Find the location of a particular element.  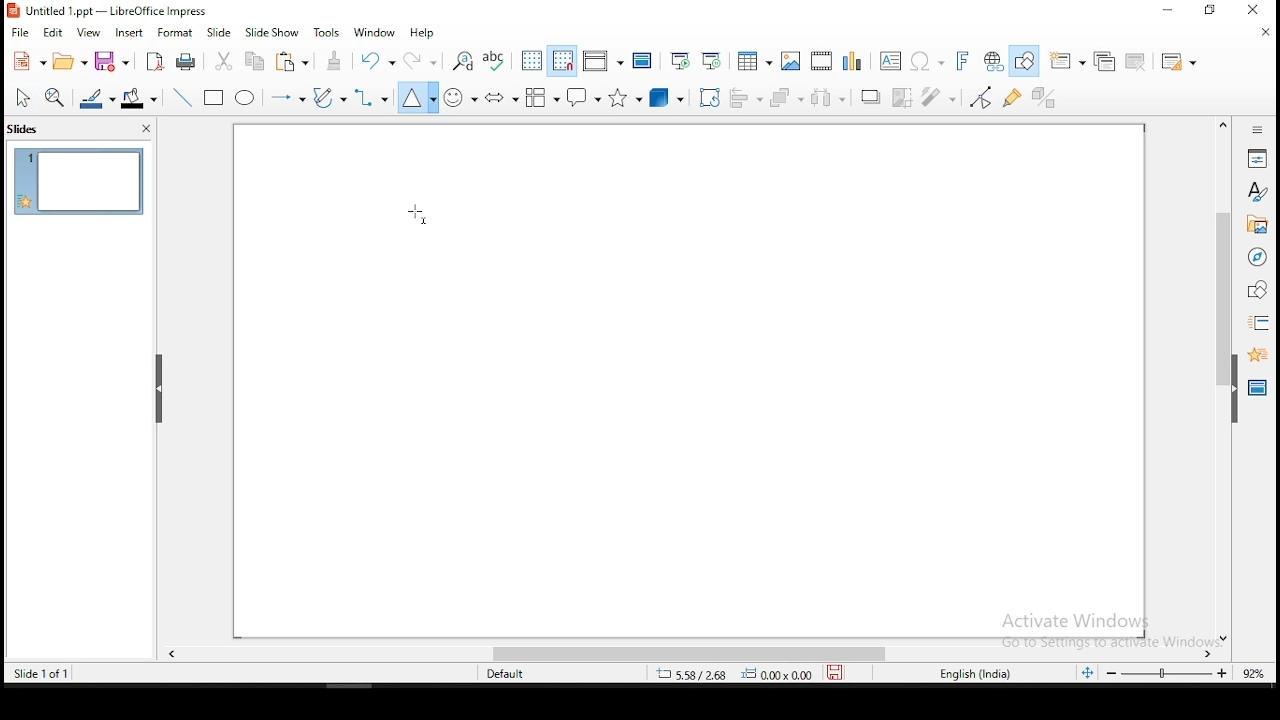

slide show is located at coordinates (272, 32).